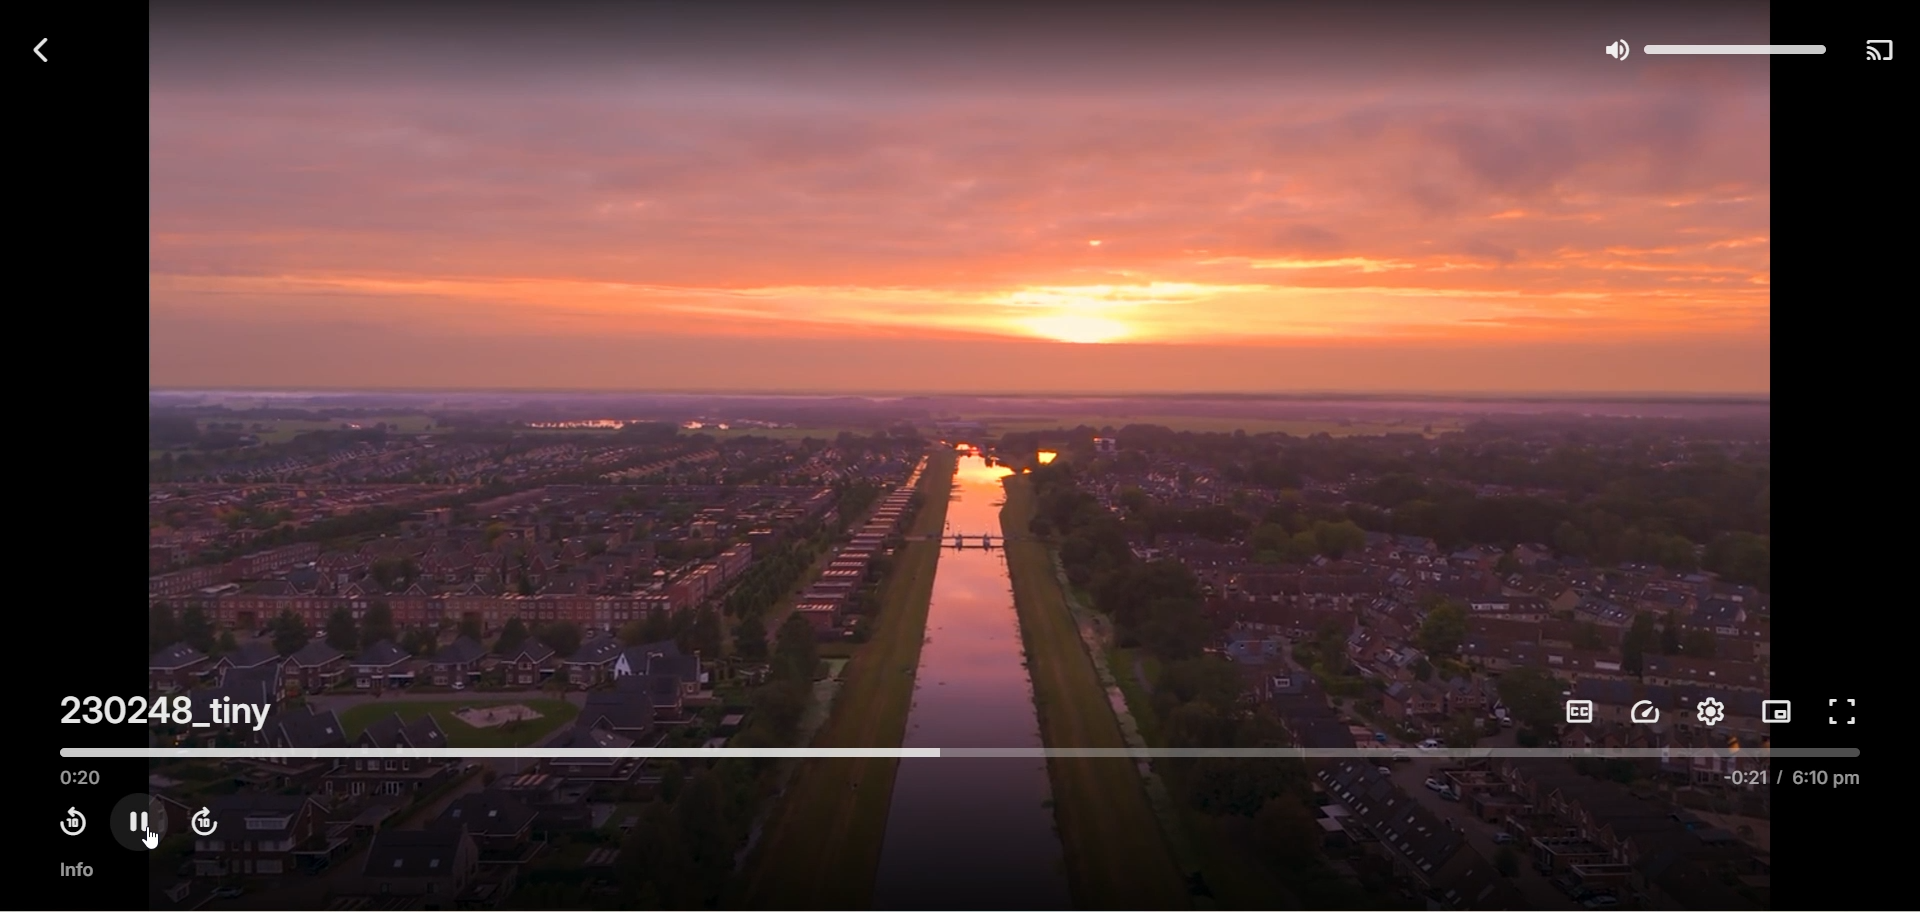 Image resolution: width=1920 pixels, height=912 pixels. Describe the element at coordinates (1844, 711) in the screenshot. I see `full screen` at that location.